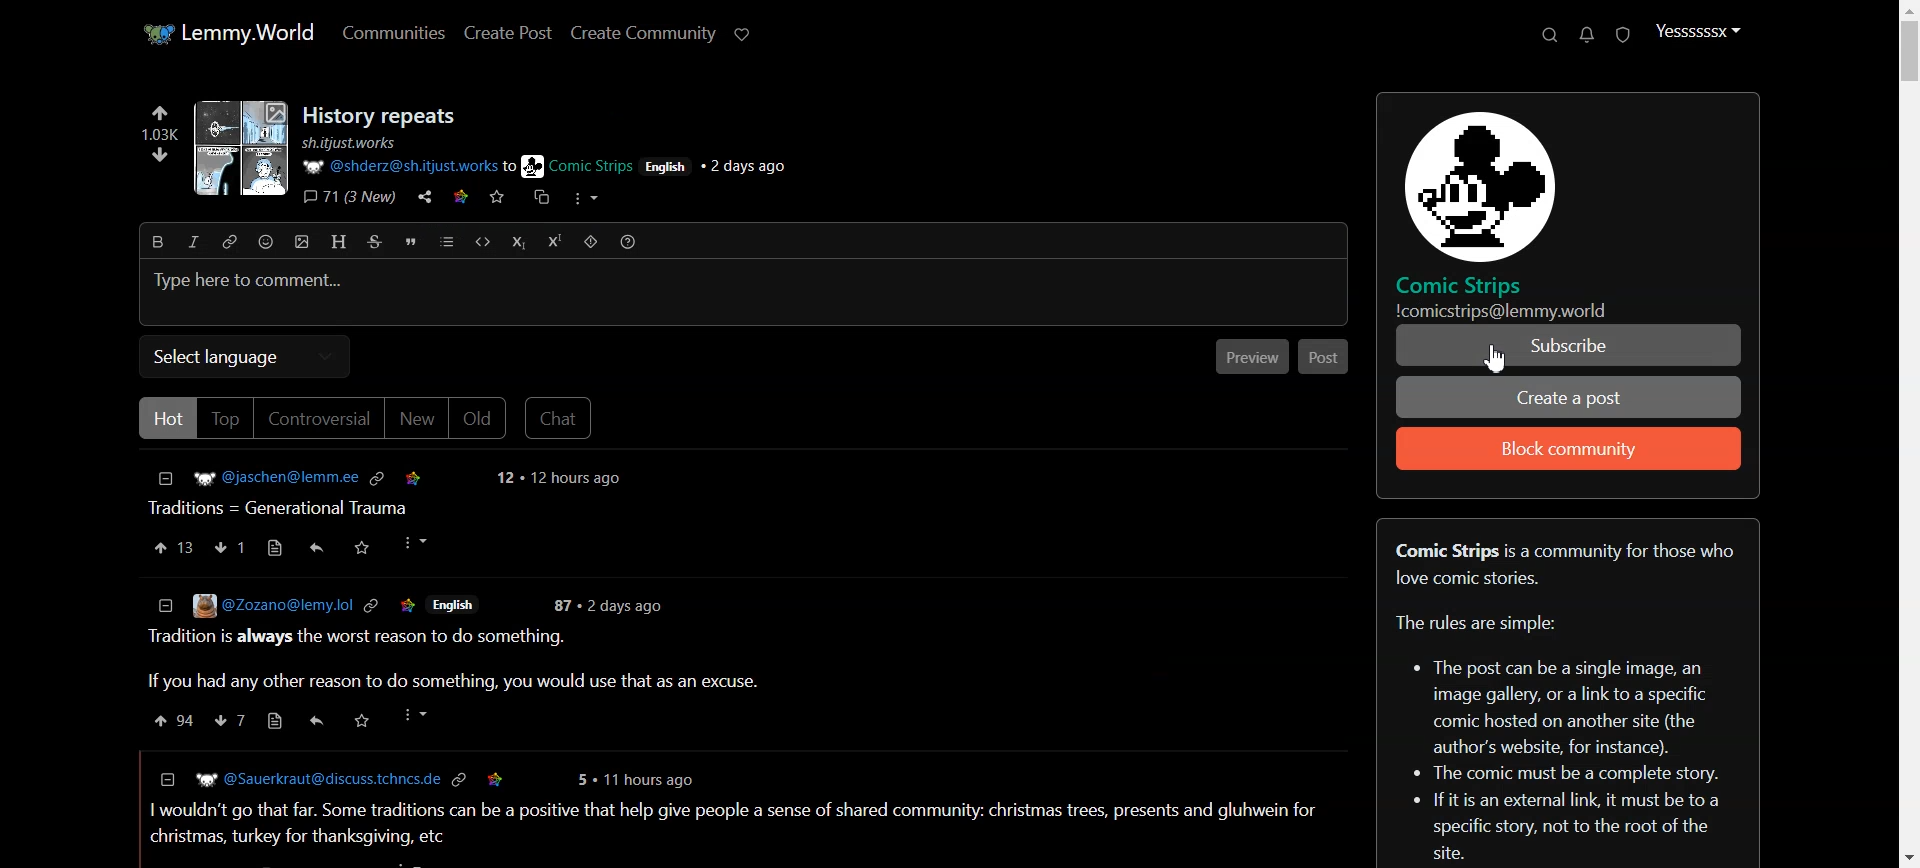  Describe the element at coordinates (167, 721) in the screenshot. I see `Like` at that location.